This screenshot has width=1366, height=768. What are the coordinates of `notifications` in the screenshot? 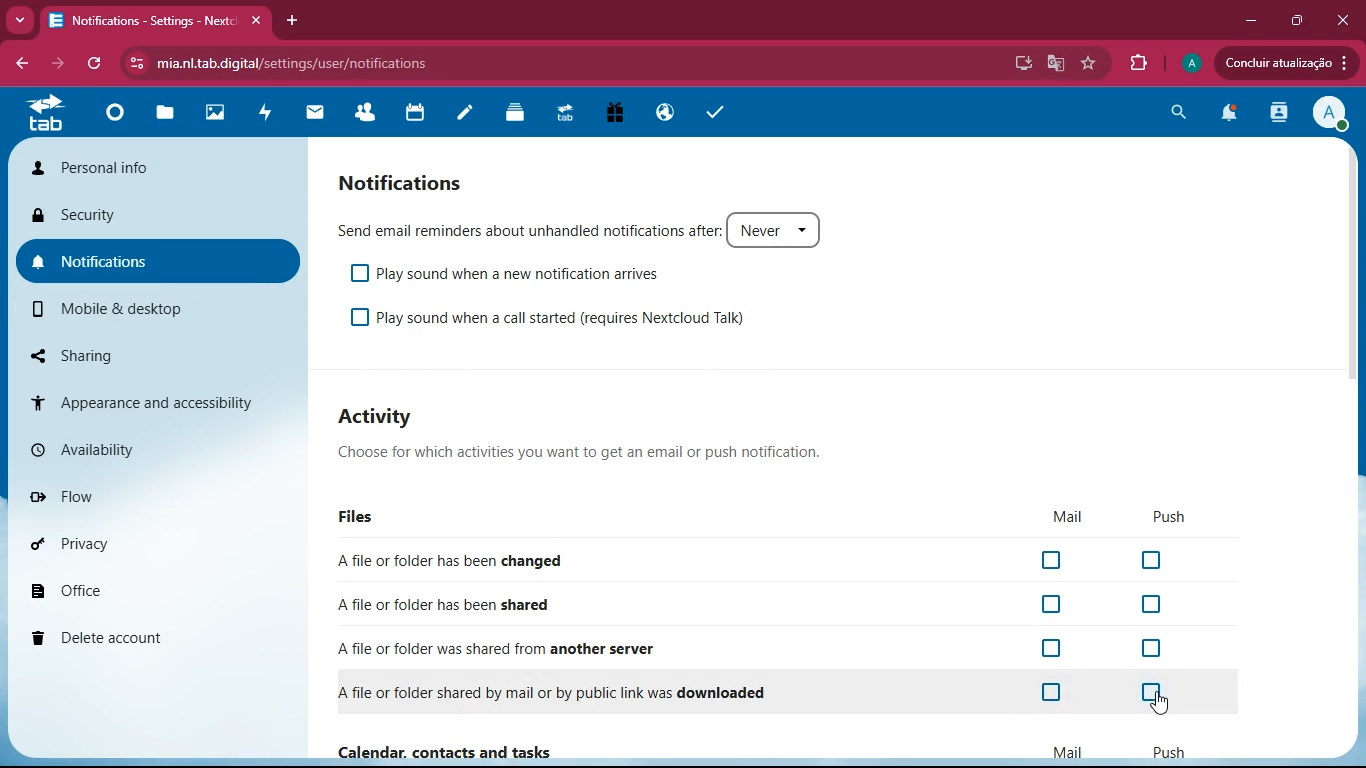 It's located at (1231, 115).